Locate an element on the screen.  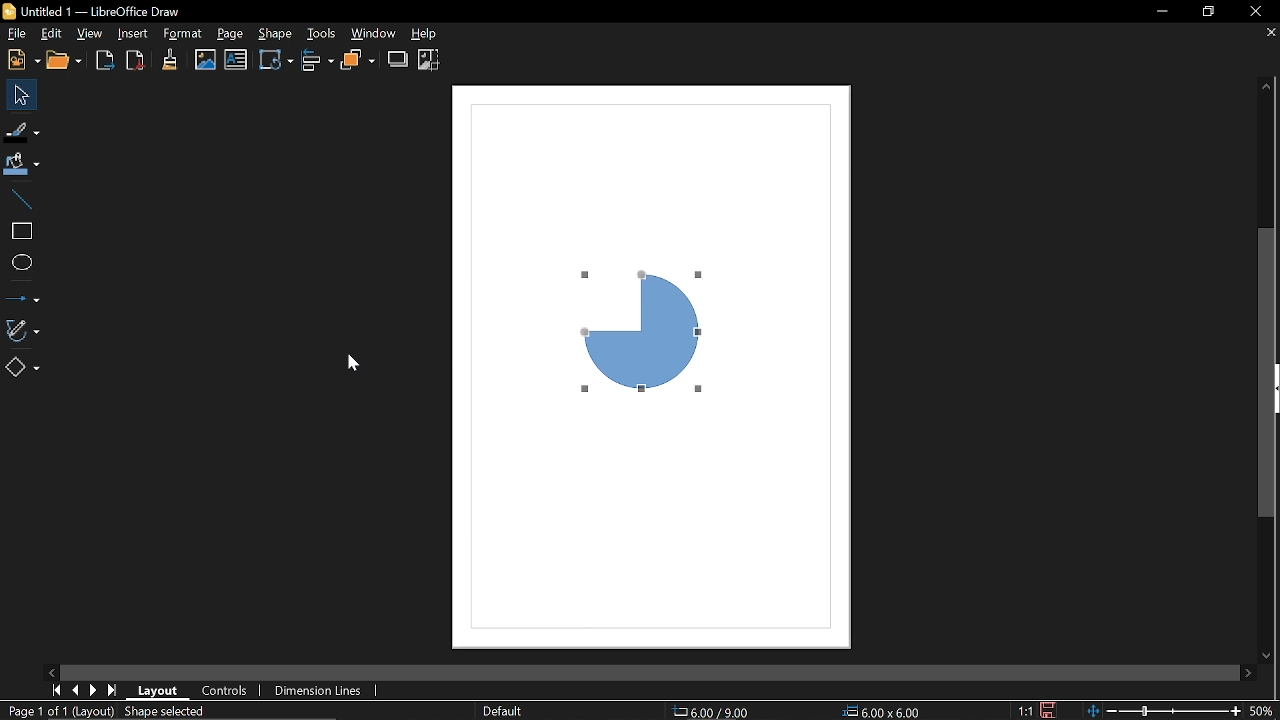
View is located at coordinates (91, 34).